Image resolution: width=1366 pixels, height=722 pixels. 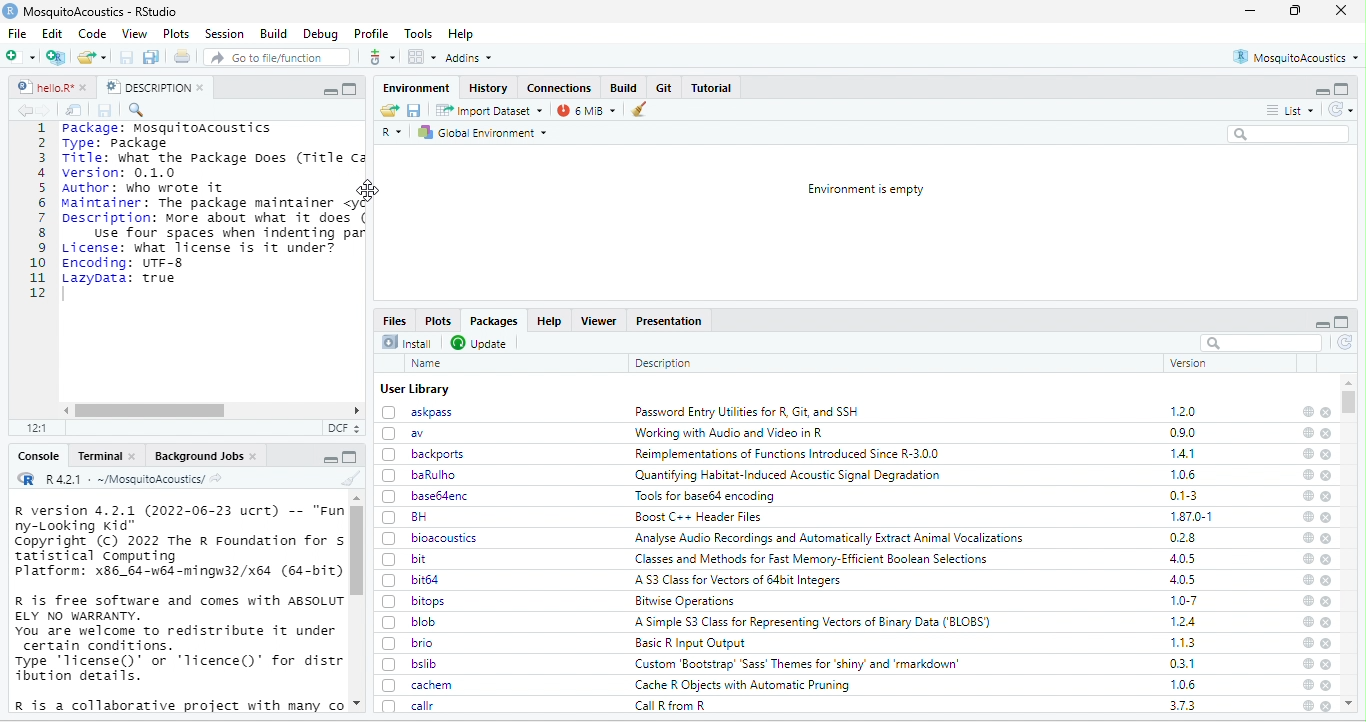 I want to click on logo, so click(x=10, y=11).